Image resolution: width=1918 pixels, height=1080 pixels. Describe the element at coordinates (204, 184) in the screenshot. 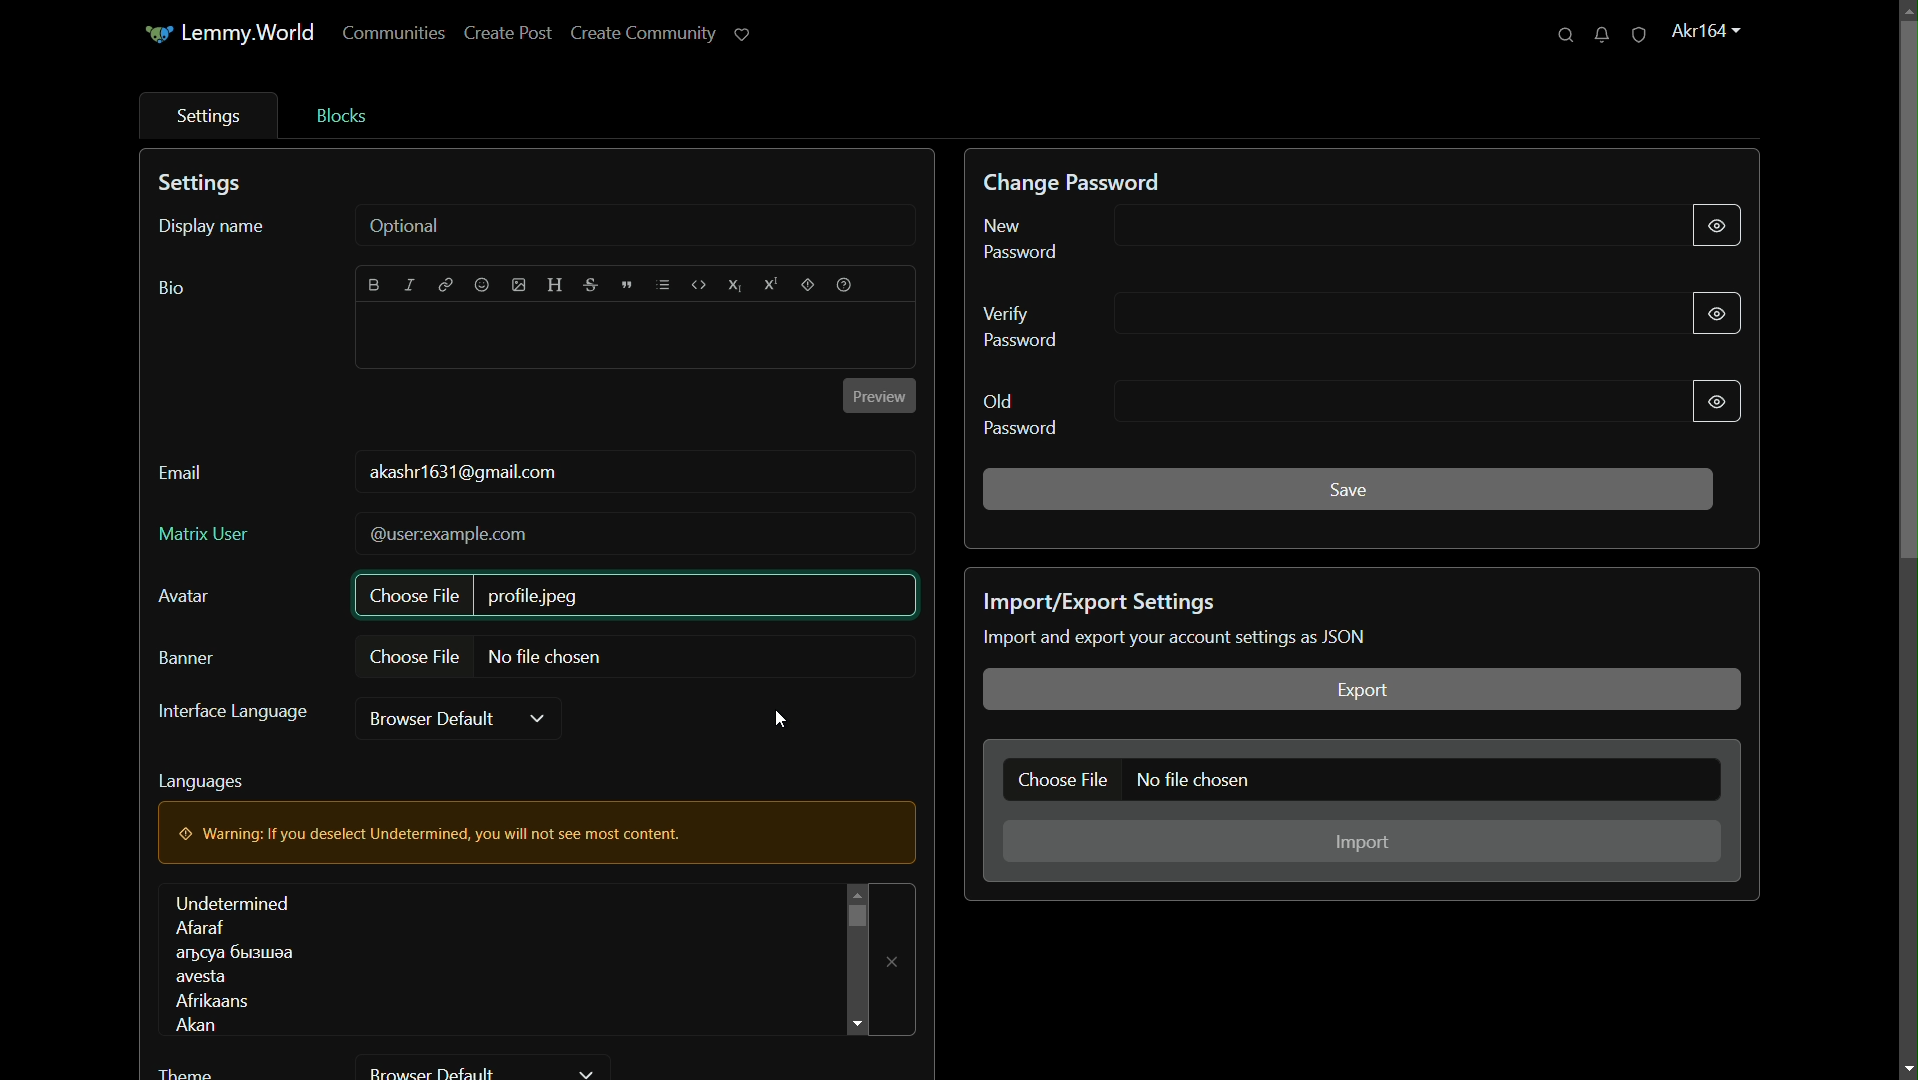

I see `settings` at that location.